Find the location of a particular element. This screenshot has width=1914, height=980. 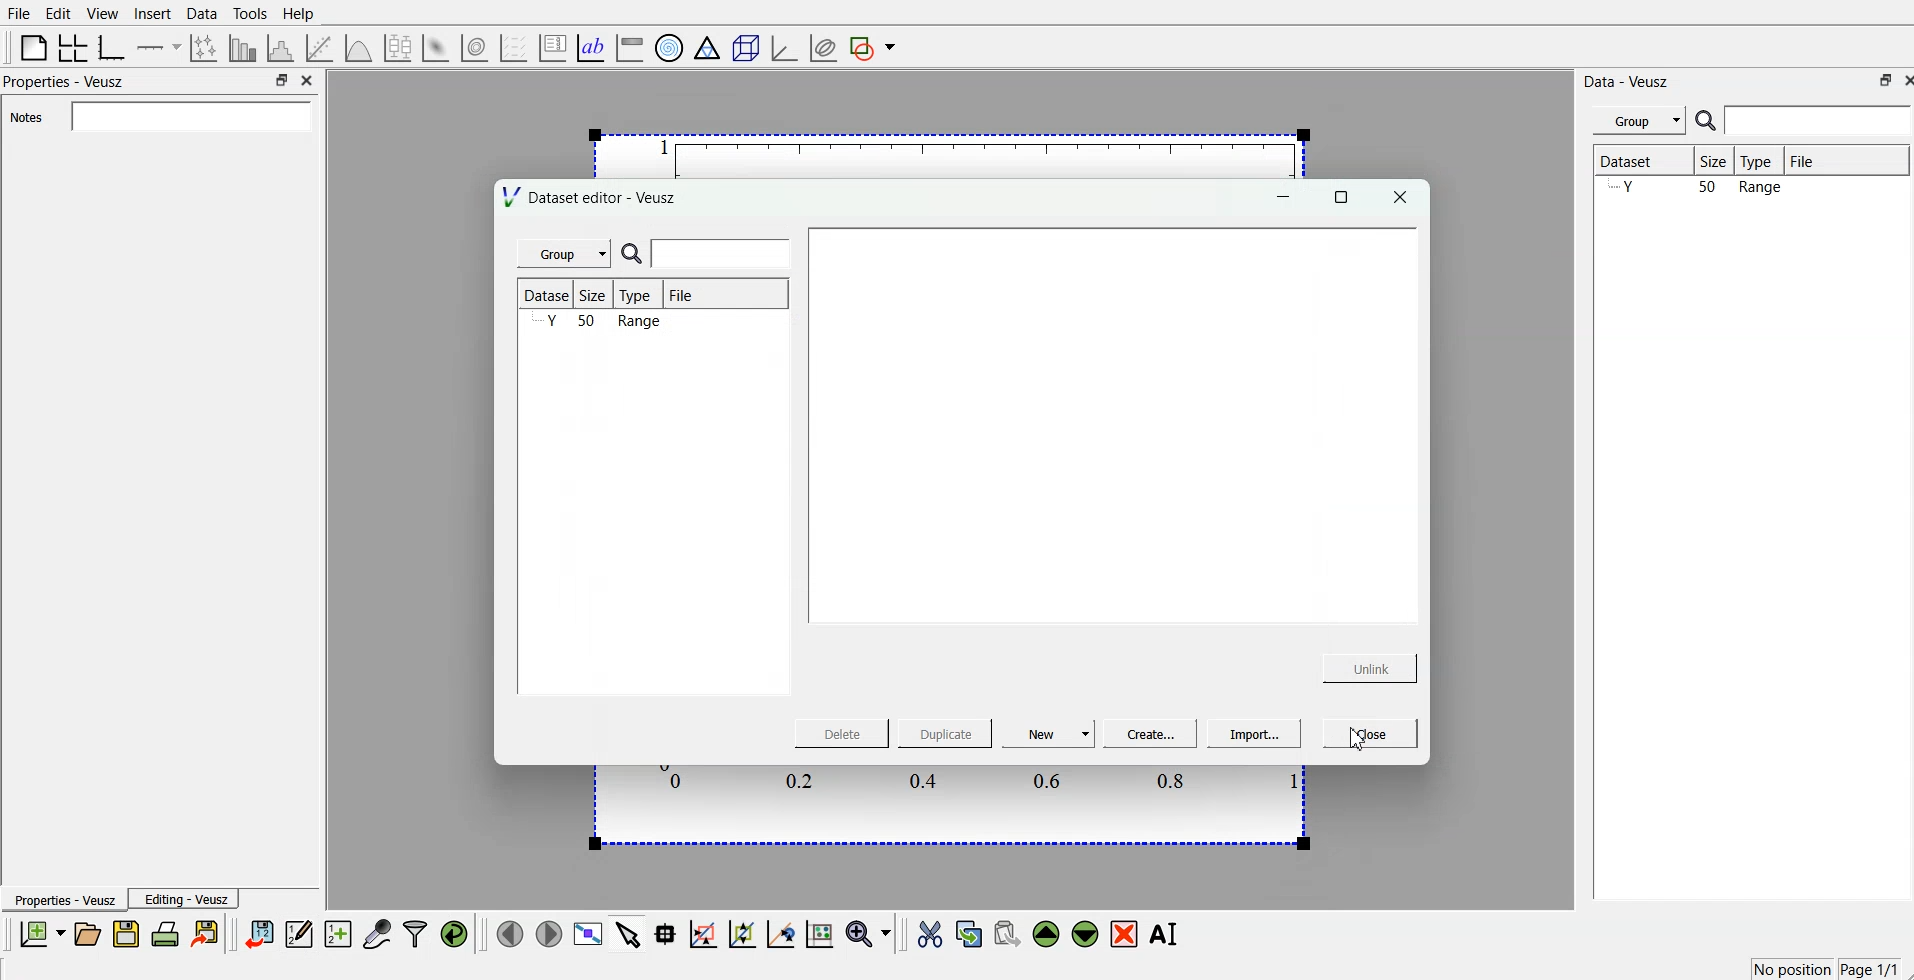

Dataset is located at coordinates (541, 295).